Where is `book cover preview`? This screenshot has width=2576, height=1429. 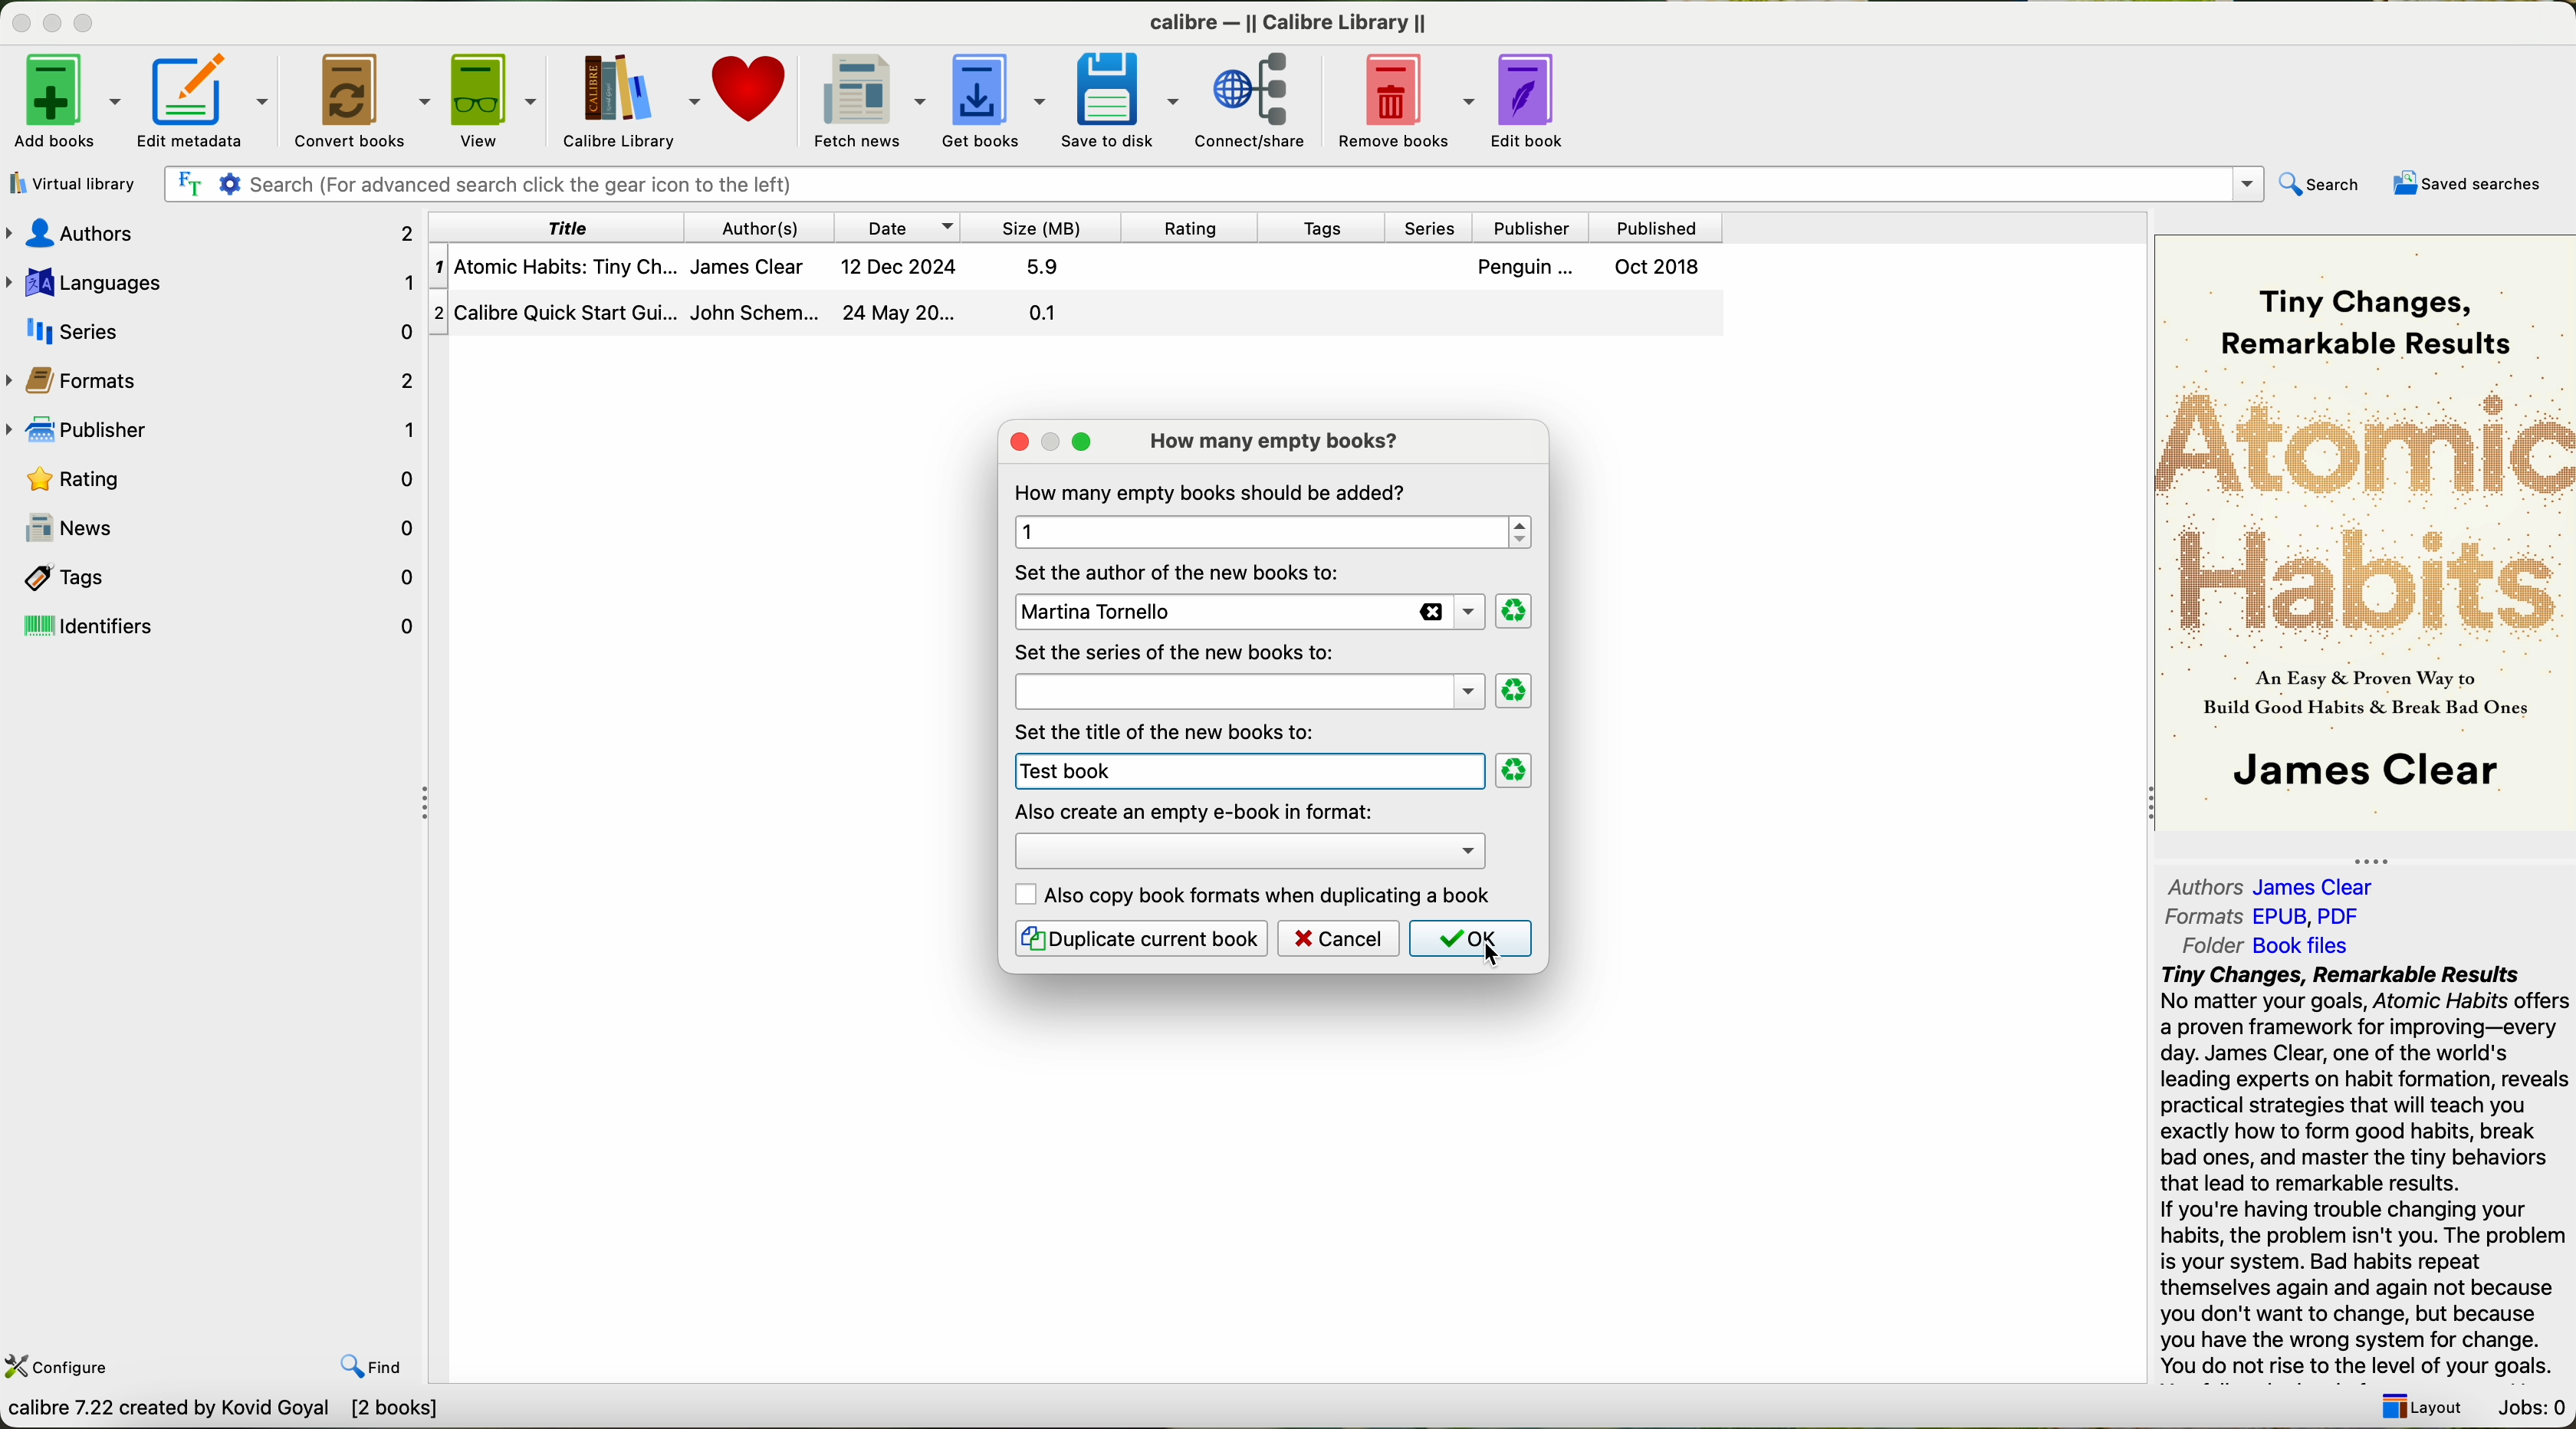
book cover preview is located at coordinates (2367, 531).